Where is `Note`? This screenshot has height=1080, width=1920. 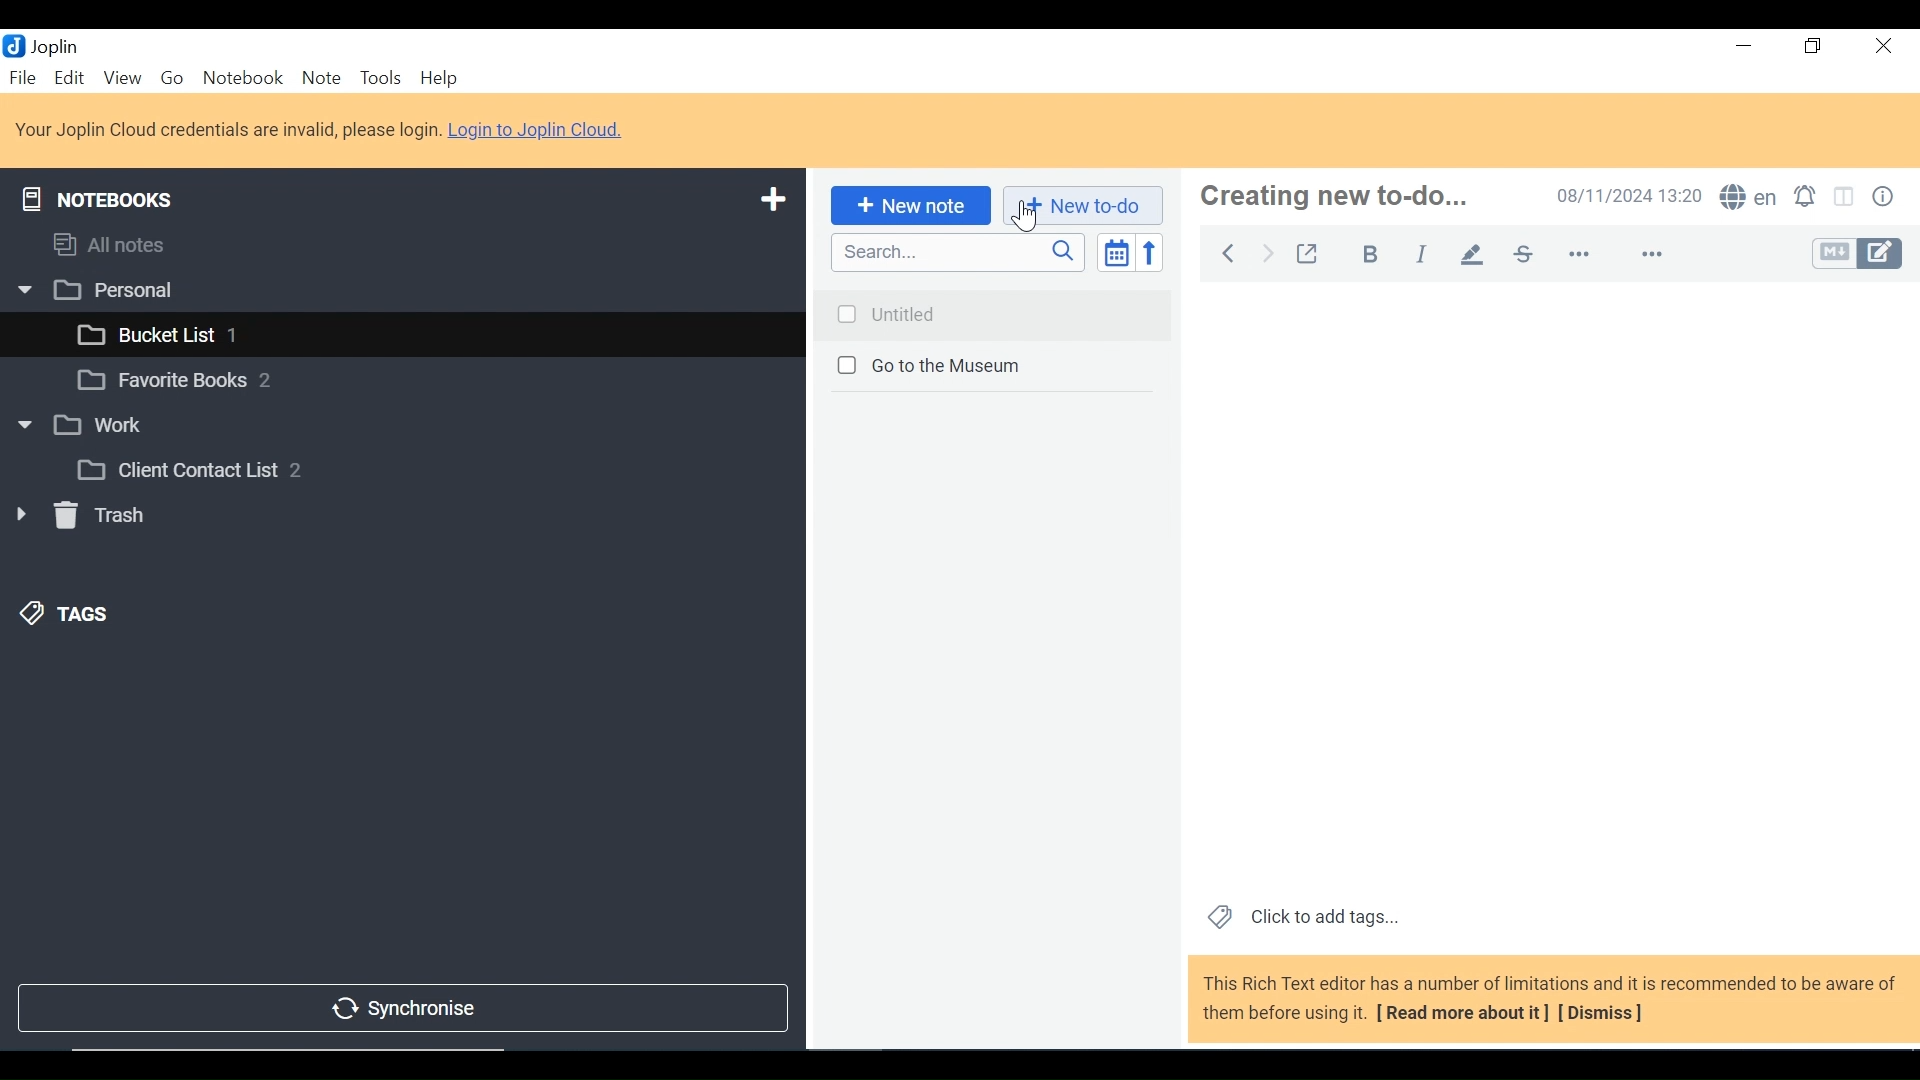 Note is located at coordinates (321, 79).